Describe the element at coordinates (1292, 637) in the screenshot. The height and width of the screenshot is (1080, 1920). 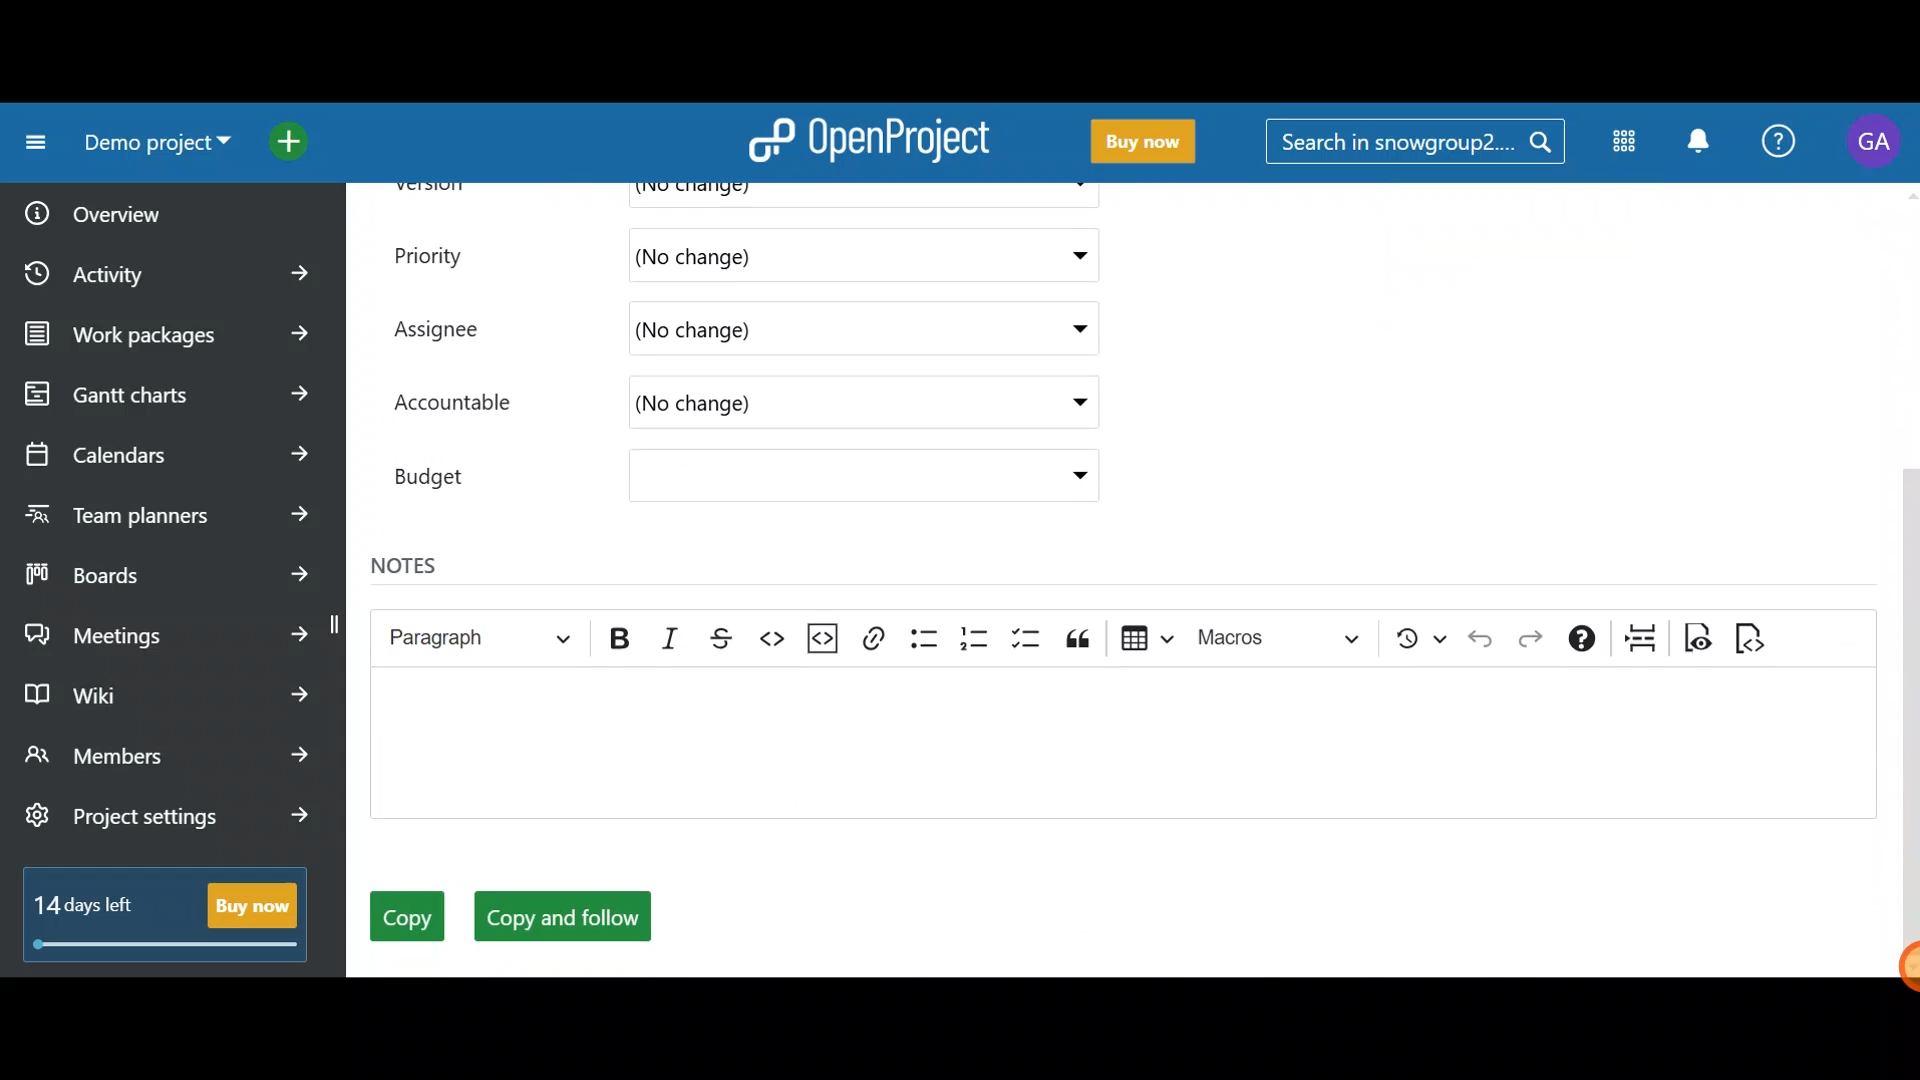
I see `Choose macro` at that location.